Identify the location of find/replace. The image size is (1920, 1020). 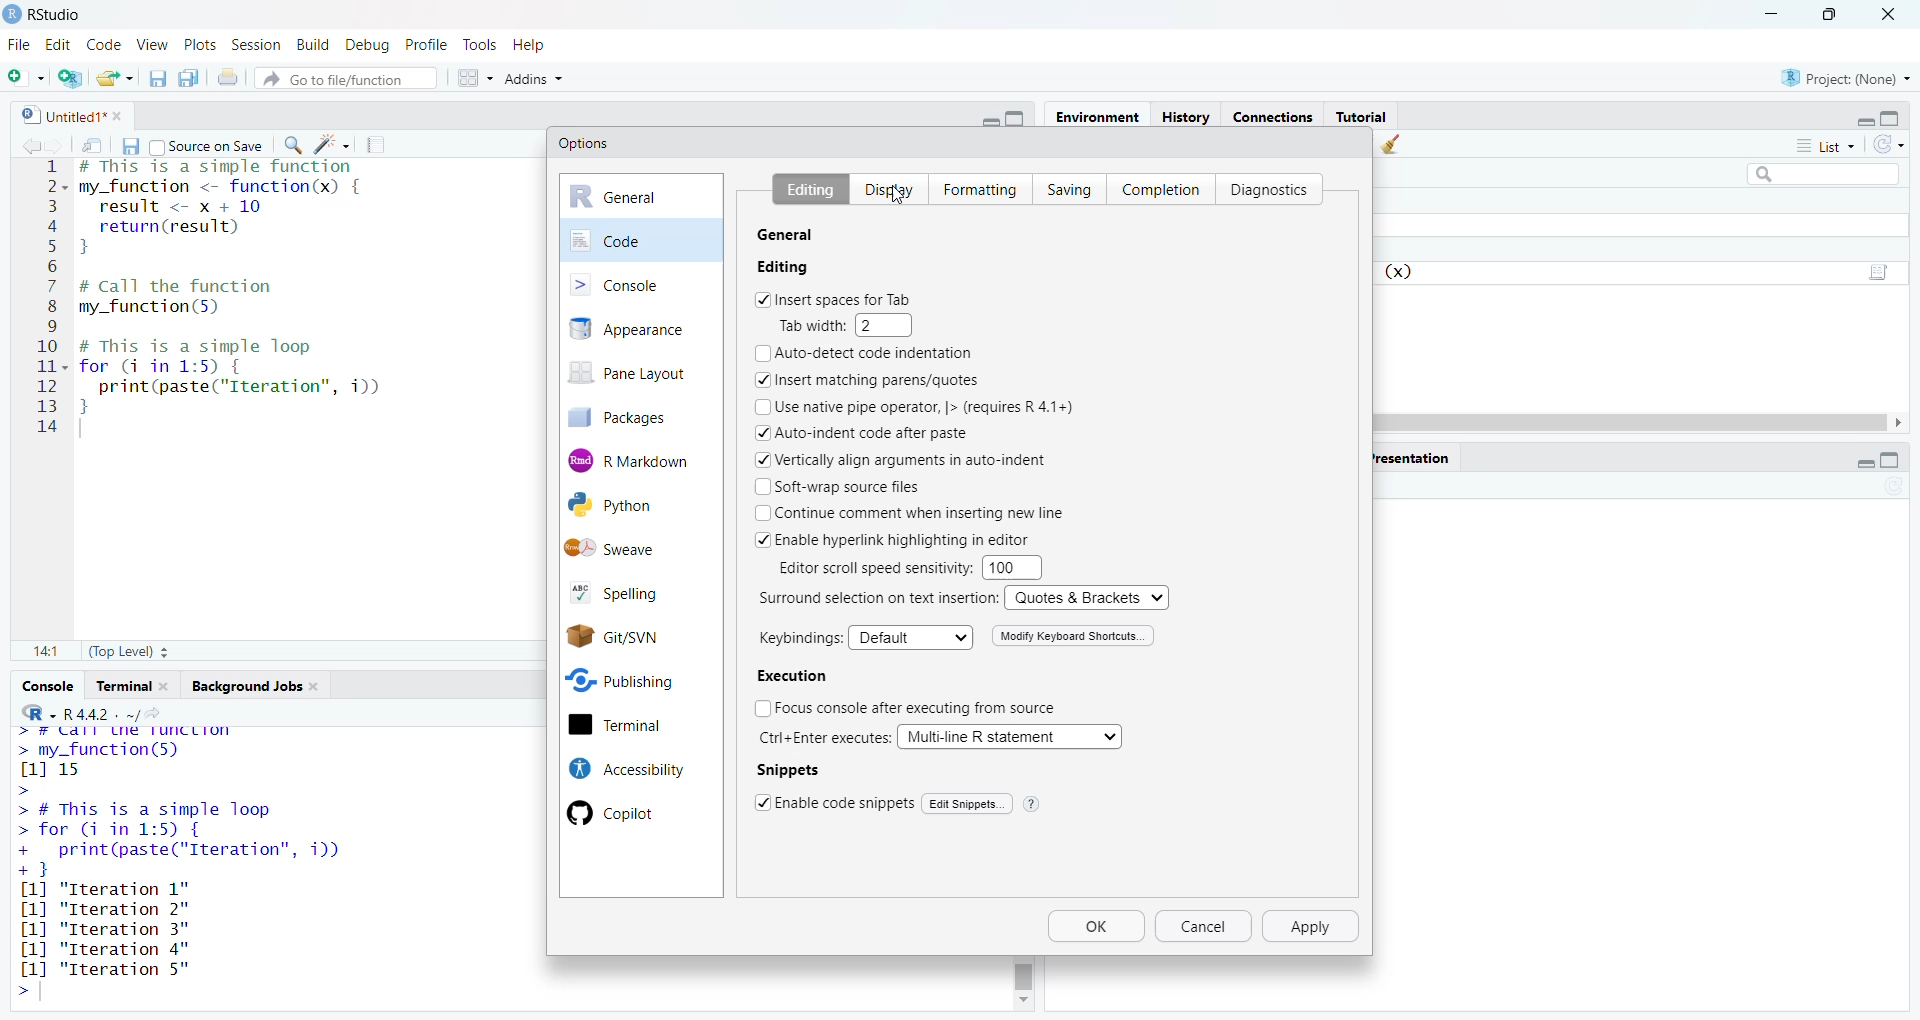
(290, 145).